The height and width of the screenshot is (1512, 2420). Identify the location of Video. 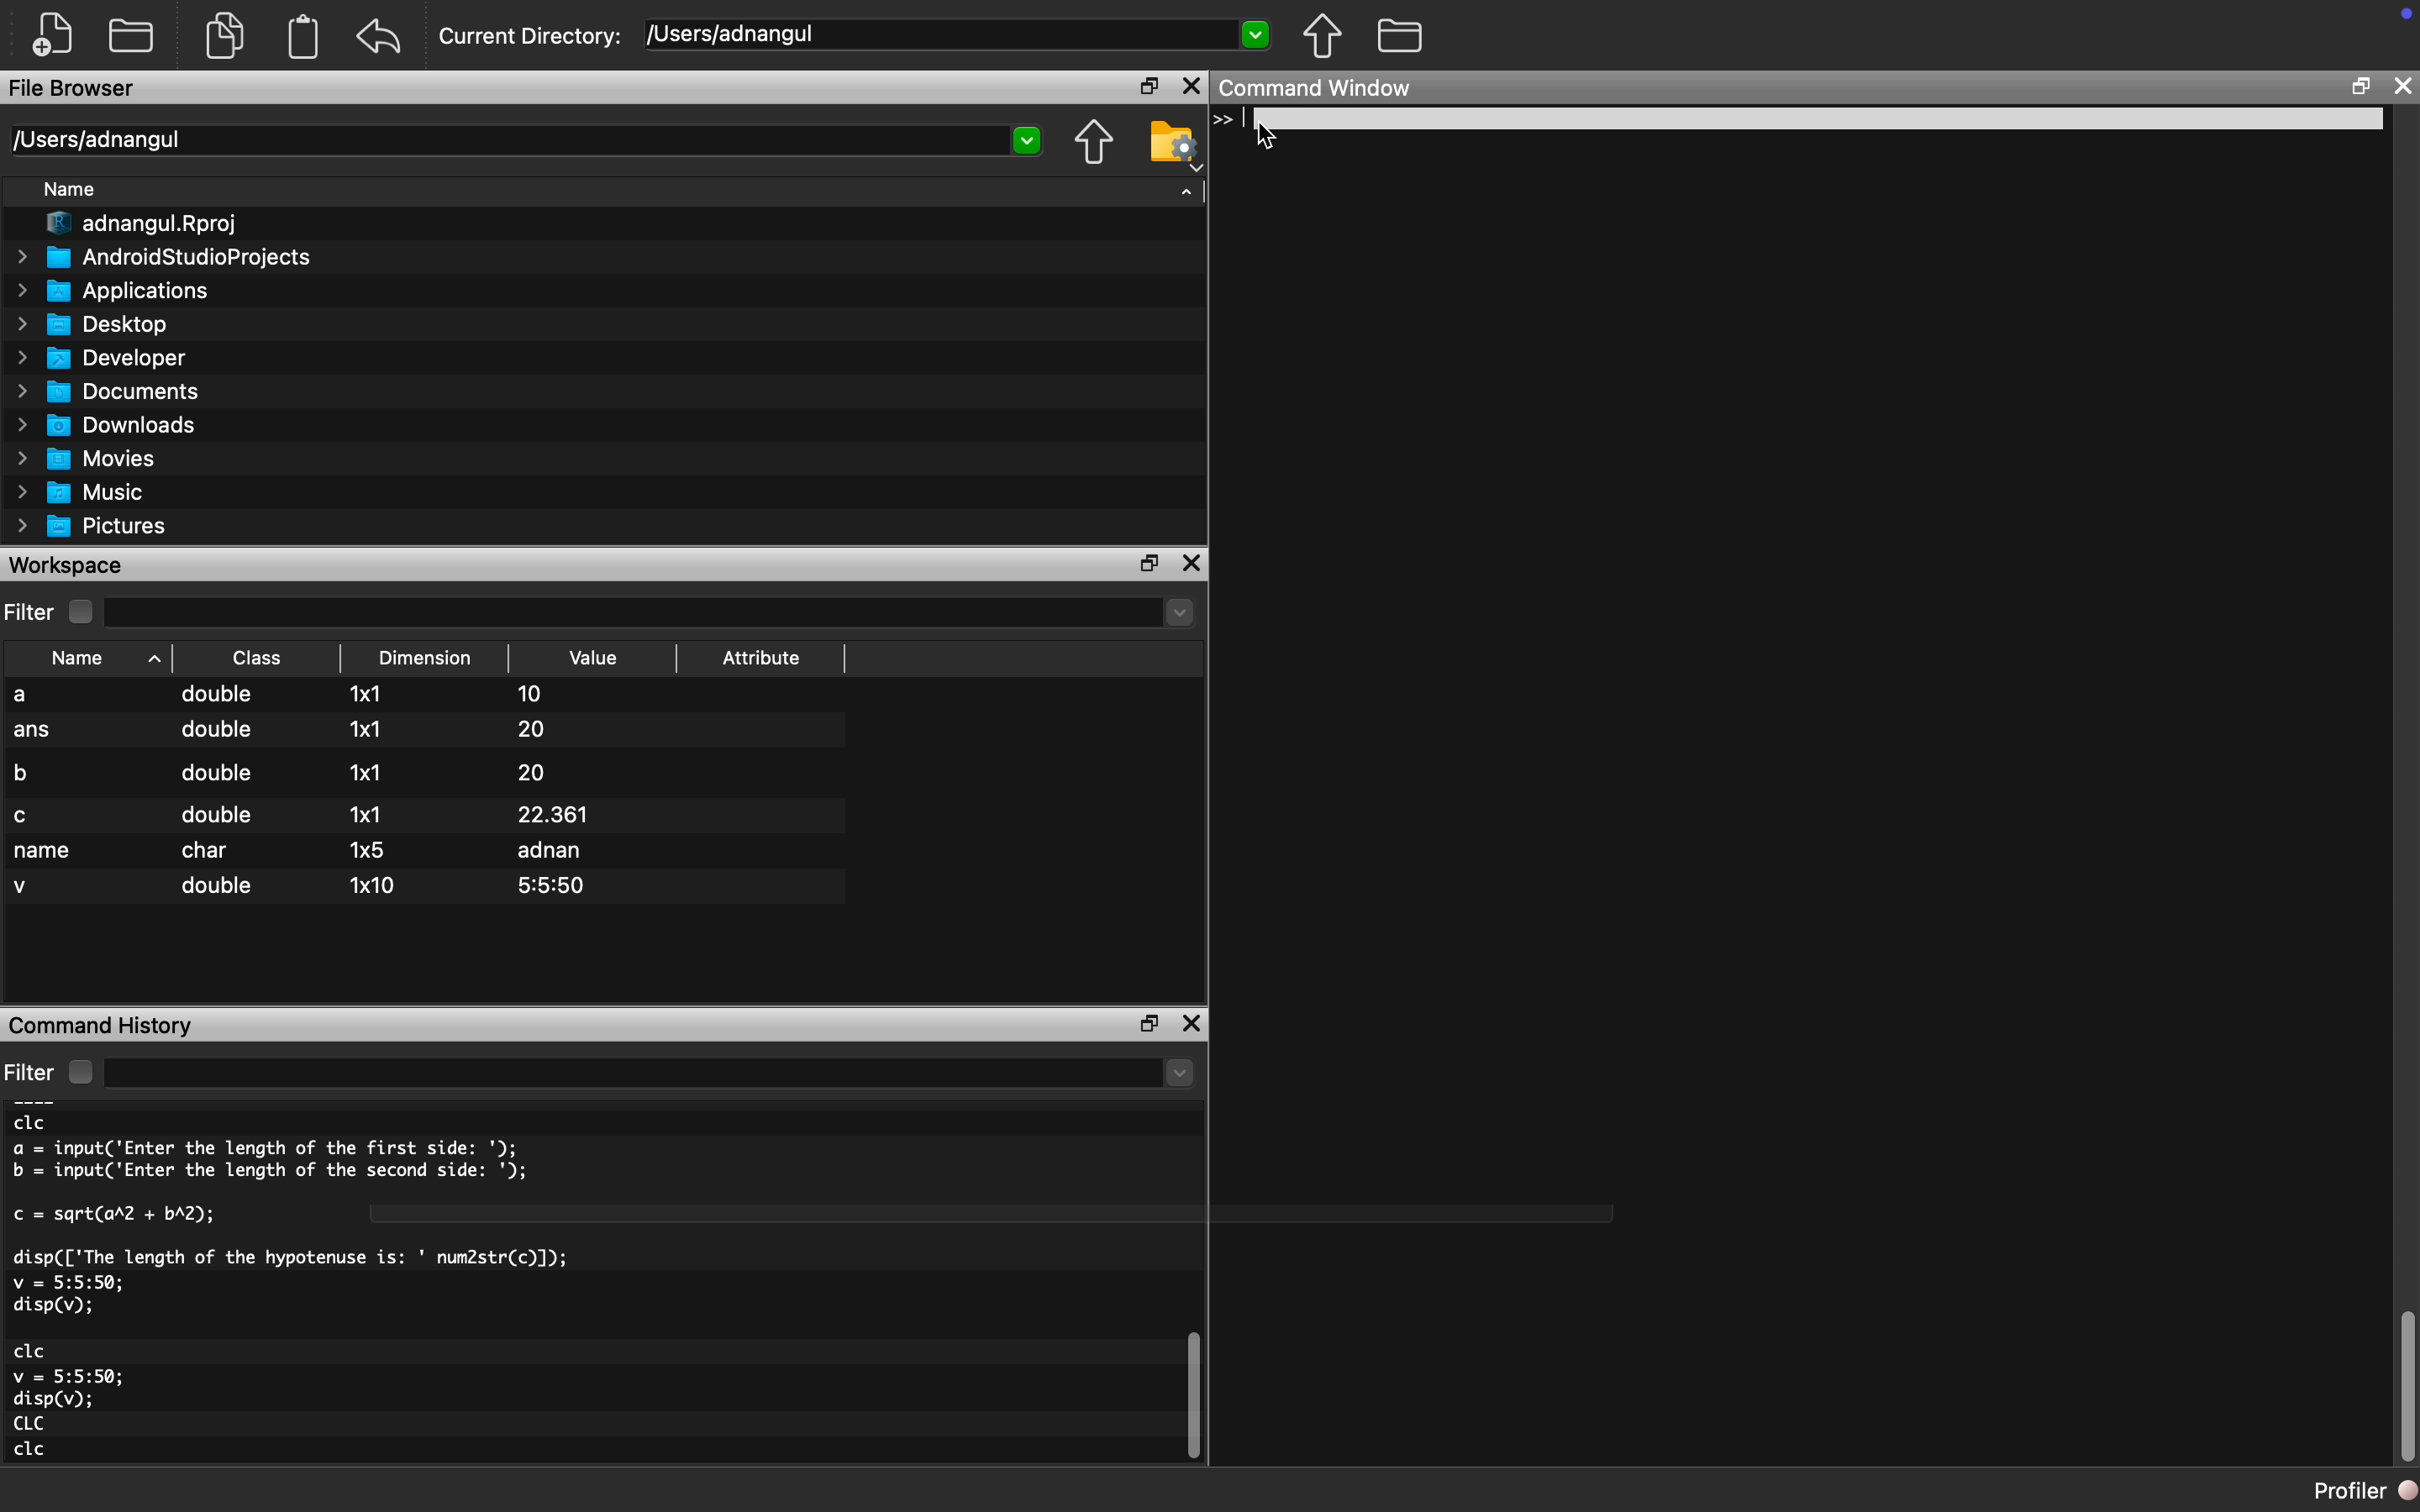
(608, 653).